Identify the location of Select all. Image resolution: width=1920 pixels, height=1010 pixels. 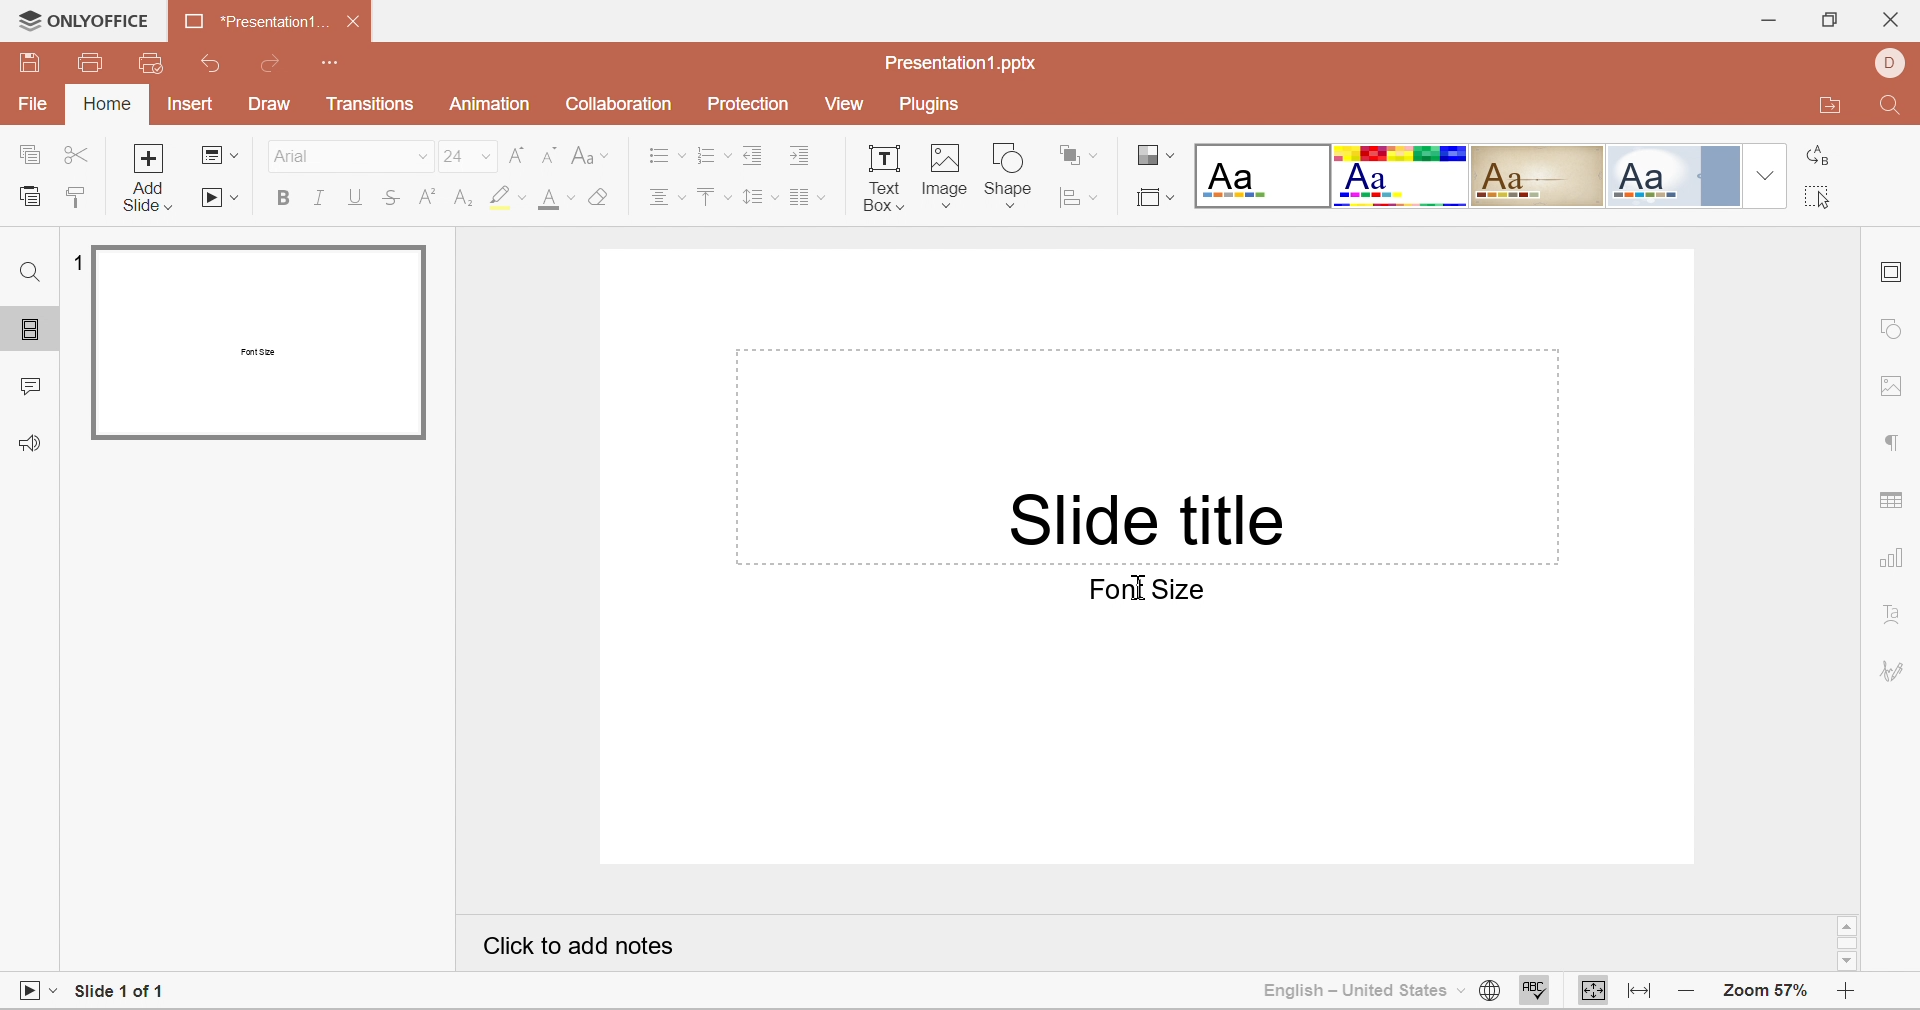
(1815, 196).